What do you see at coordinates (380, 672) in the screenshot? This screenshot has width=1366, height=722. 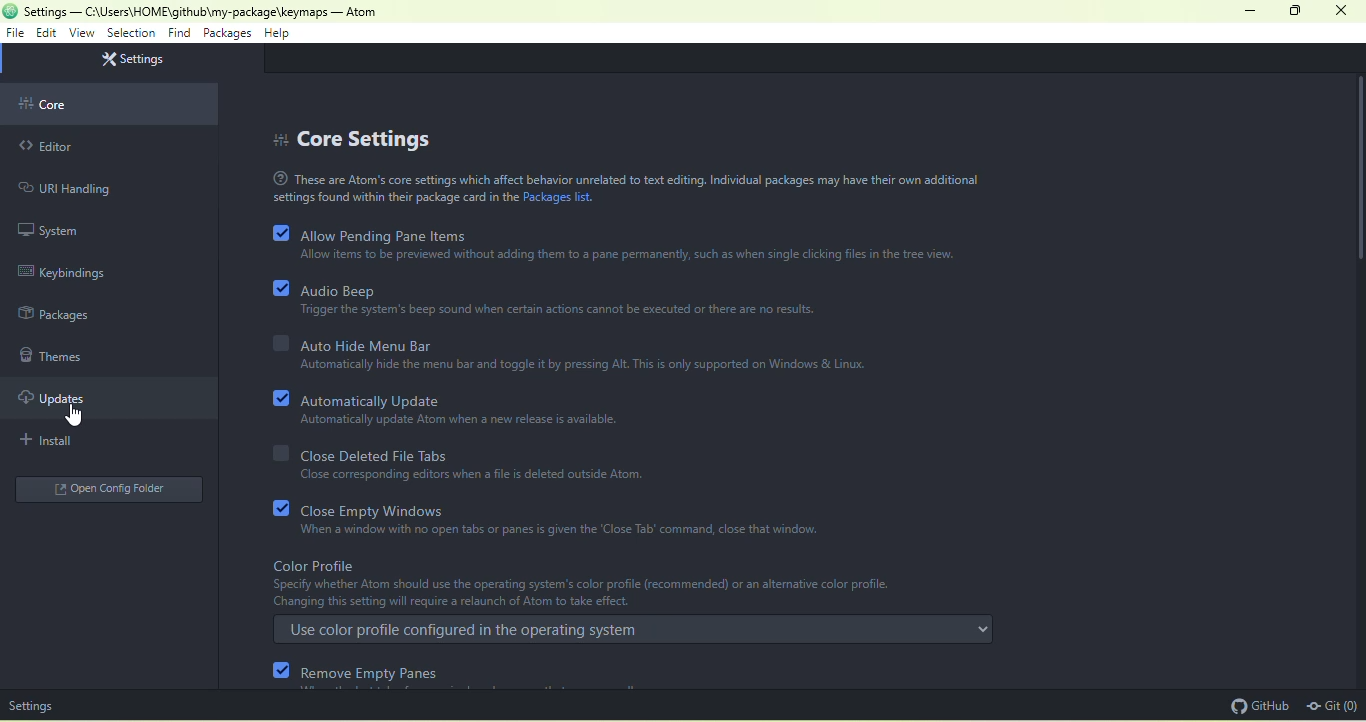 I see `remove empty pans` at bounding box center [380, 672].